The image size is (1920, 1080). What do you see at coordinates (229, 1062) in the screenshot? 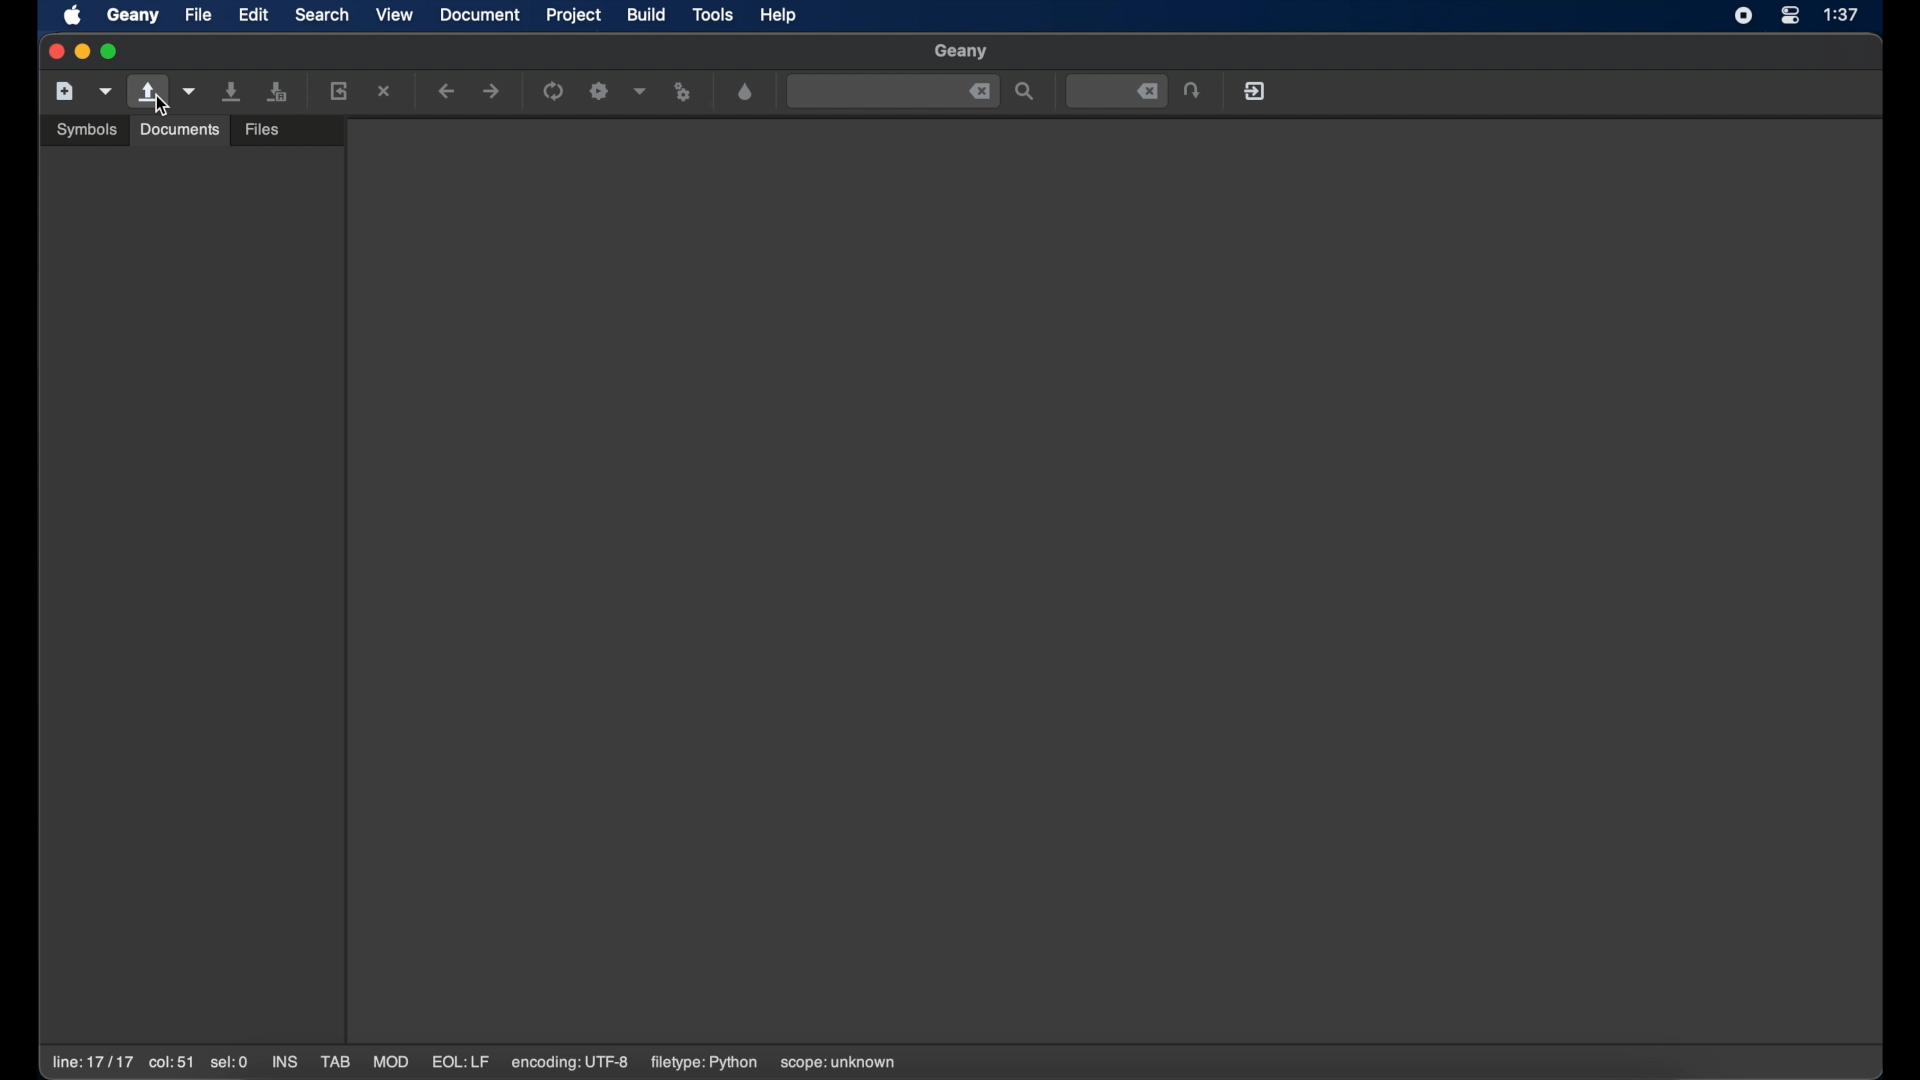
I see `sel:0` at bounding box center [229, 1062].